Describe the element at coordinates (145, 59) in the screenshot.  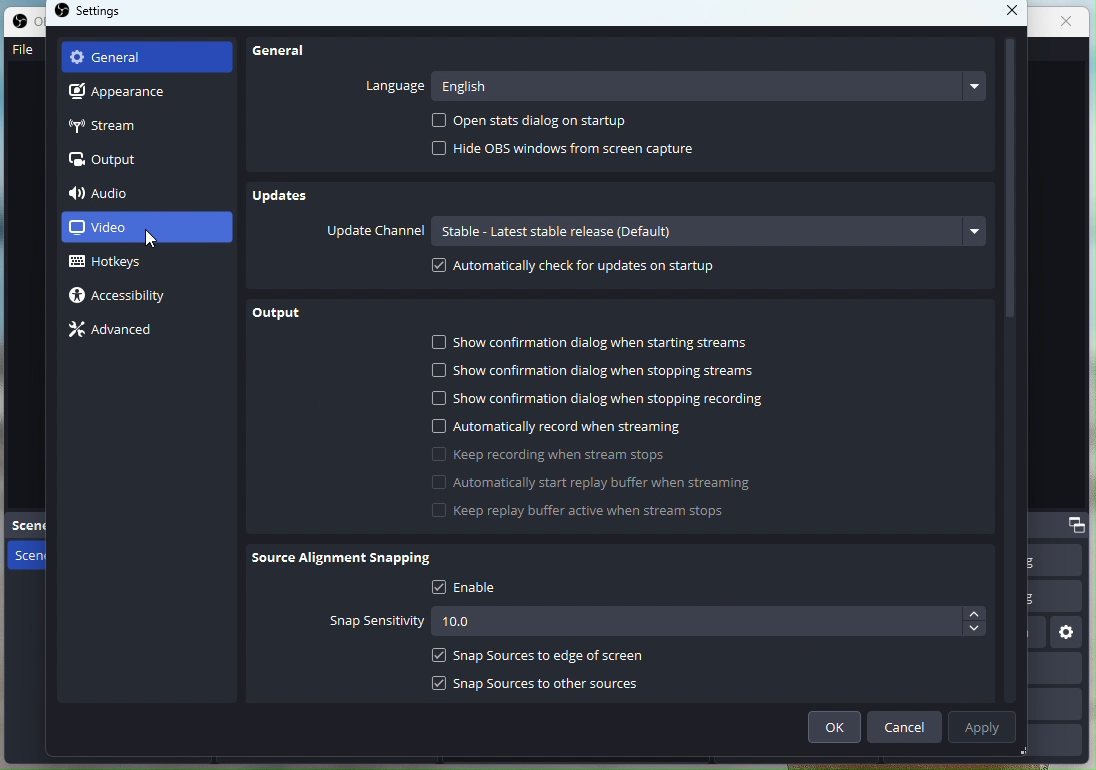
I see `General` at that location.